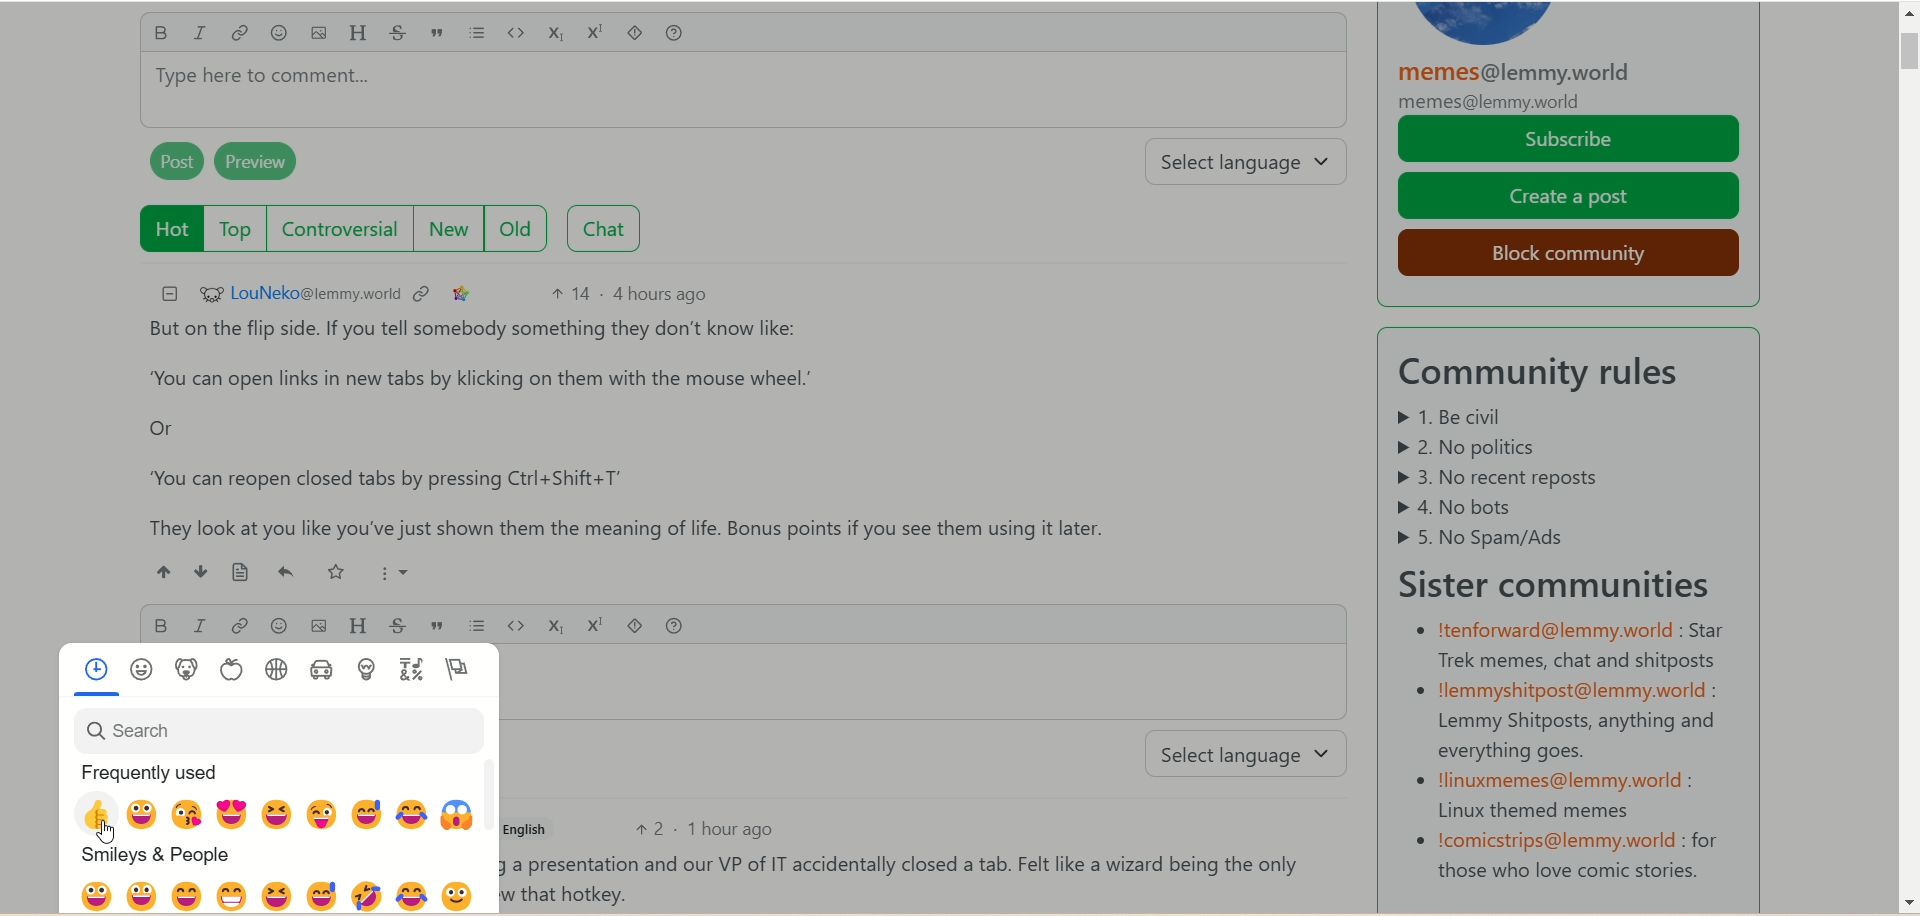 The image size is (1920, 916). What do you see at coordinates (236, 231) in the screenshot?
I see `top` at bounding box center [236, 231].